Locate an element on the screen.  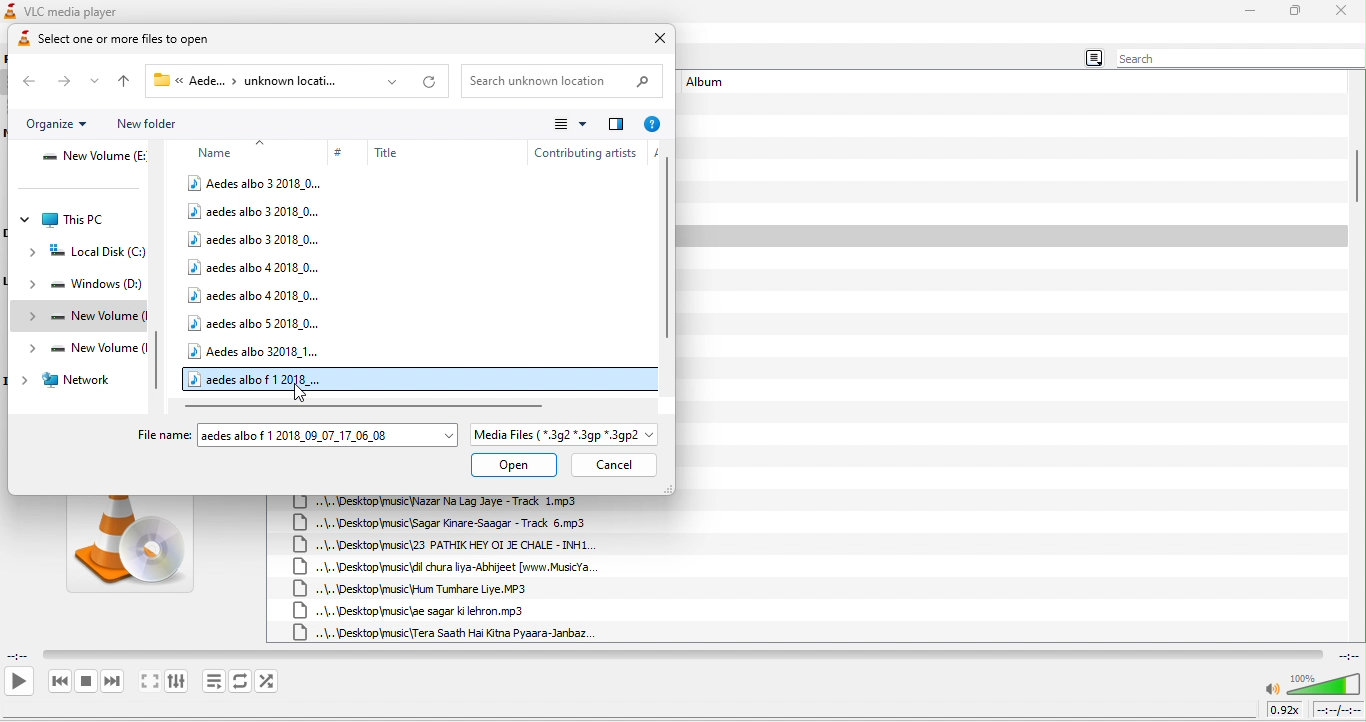
Search unknown location is located at coordinates (562, 81).